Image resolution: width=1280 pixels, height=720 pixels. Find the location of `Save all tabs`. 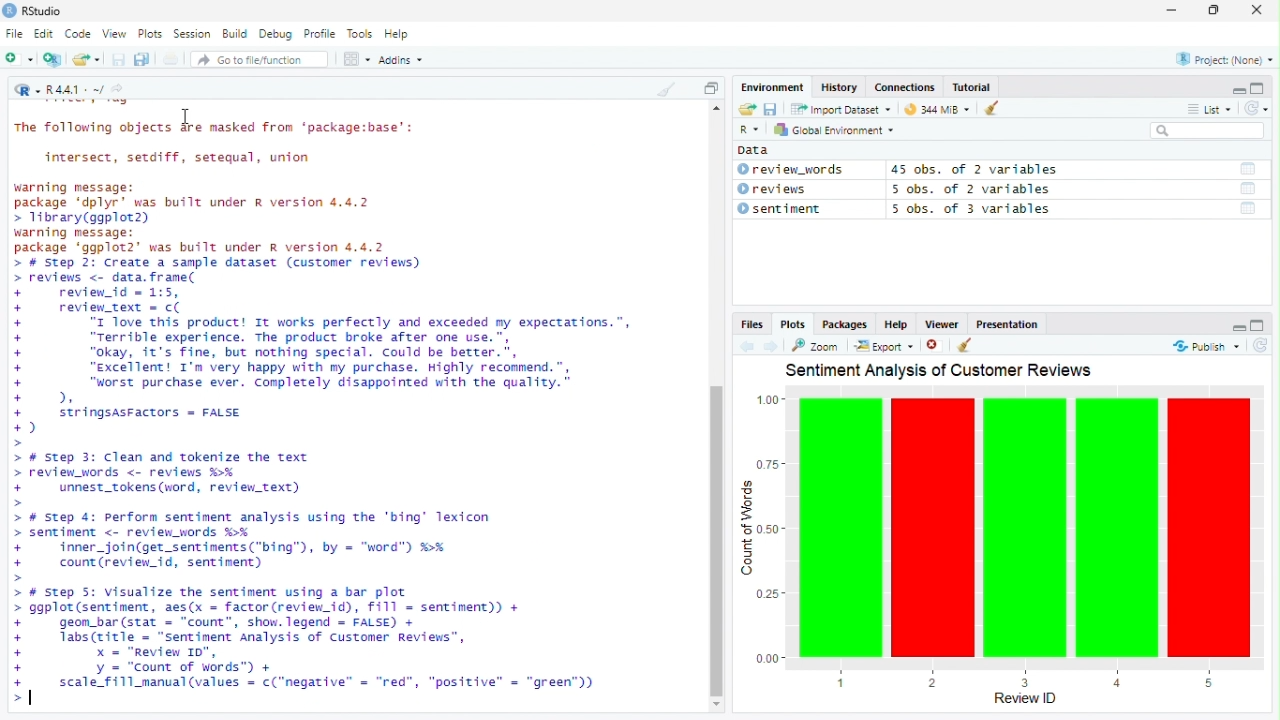

Save all tabs is located at coordinates (141, 58).